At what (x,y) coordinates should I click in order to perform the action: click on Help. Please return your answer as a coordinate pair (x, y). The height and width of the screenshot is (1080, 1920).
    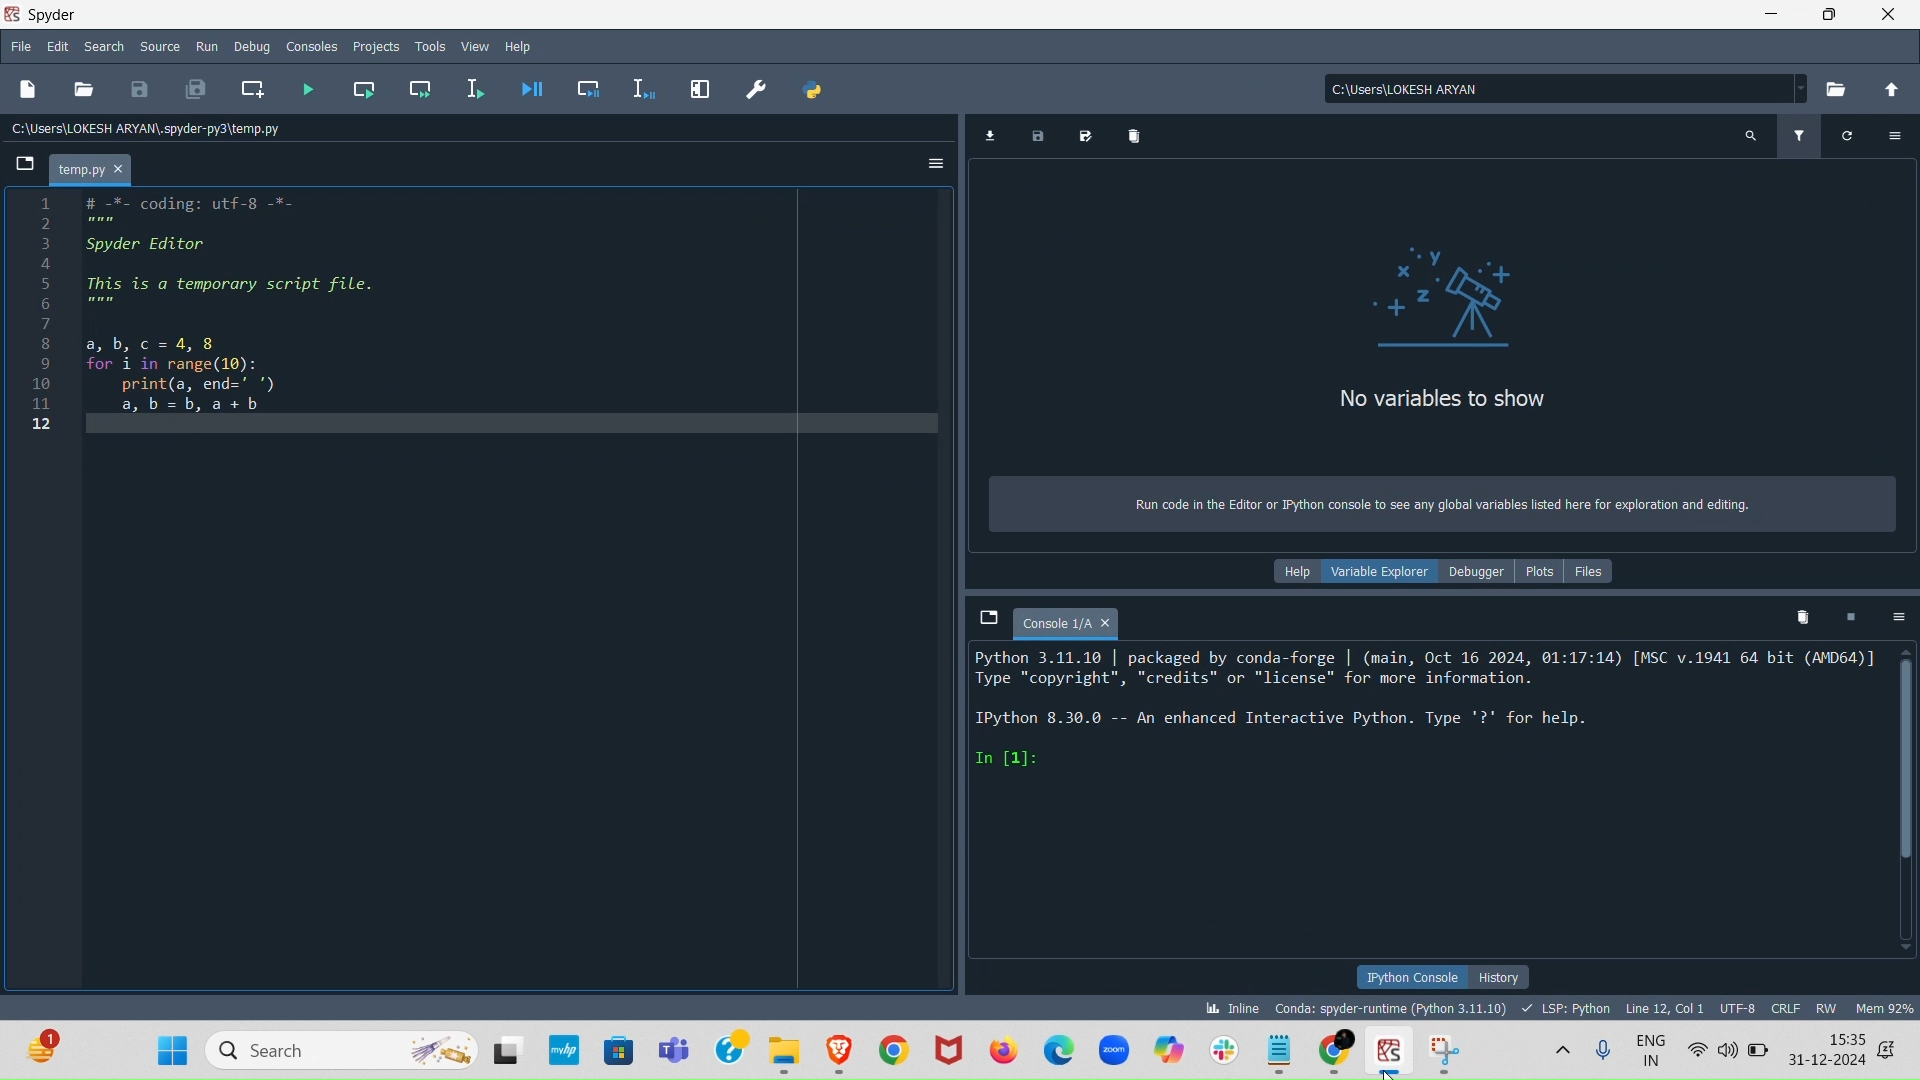
    Looking at the image, I should click on (1290, 570).